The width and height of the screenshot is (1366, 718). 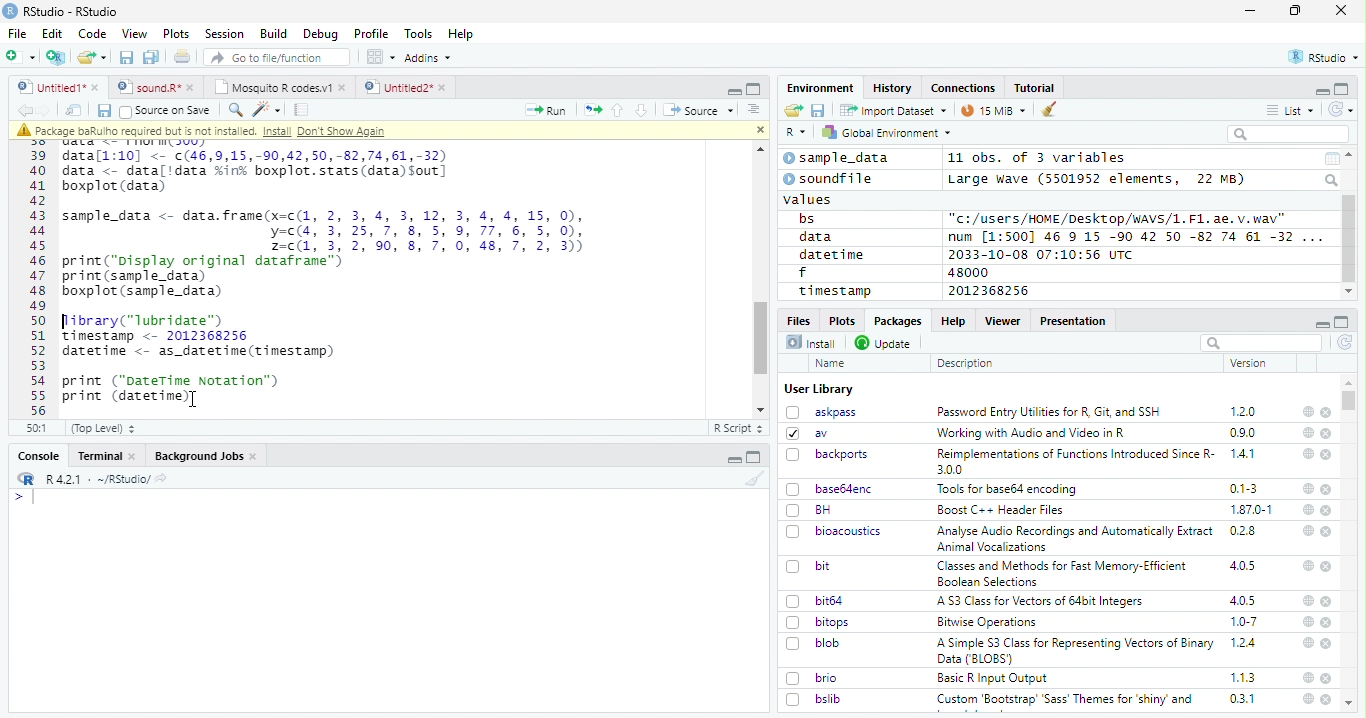 What do you see at coordinates (1243, 677) in the screenshot?
I see `1.1.3` at bounding box center [1243, 677].